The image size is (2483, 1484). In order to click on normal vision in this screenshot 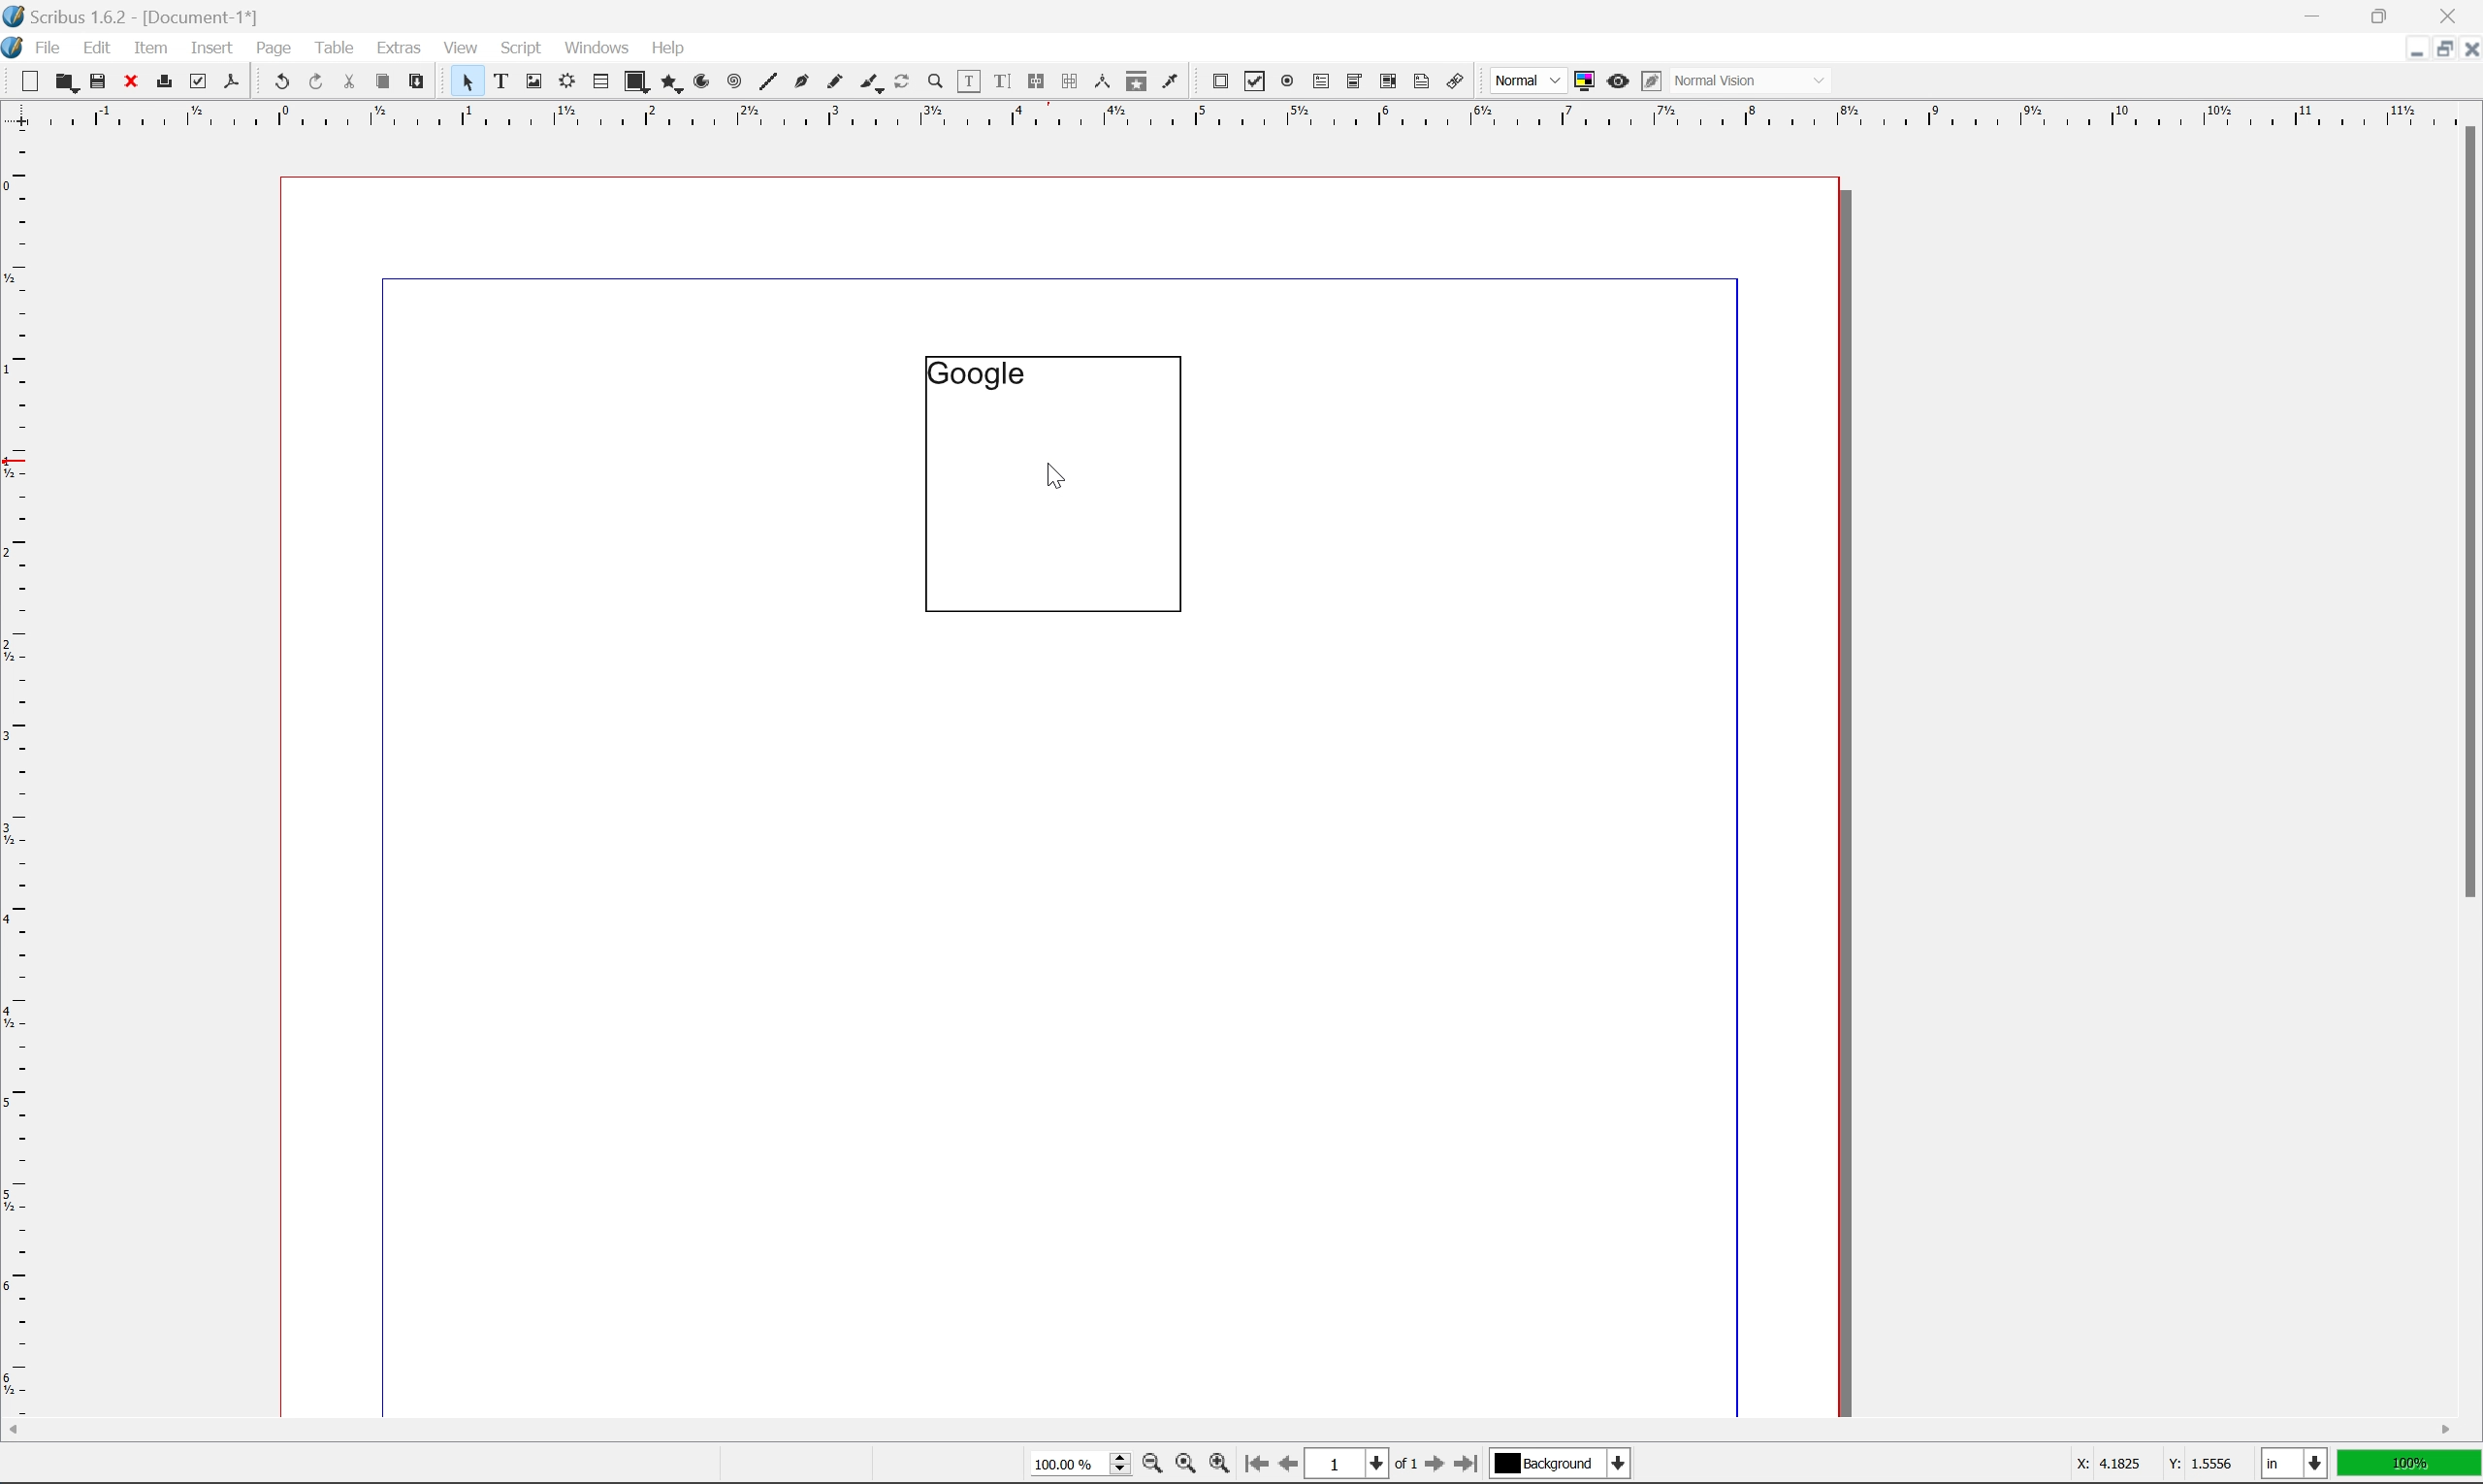, I will do `click(1753, 80)`.